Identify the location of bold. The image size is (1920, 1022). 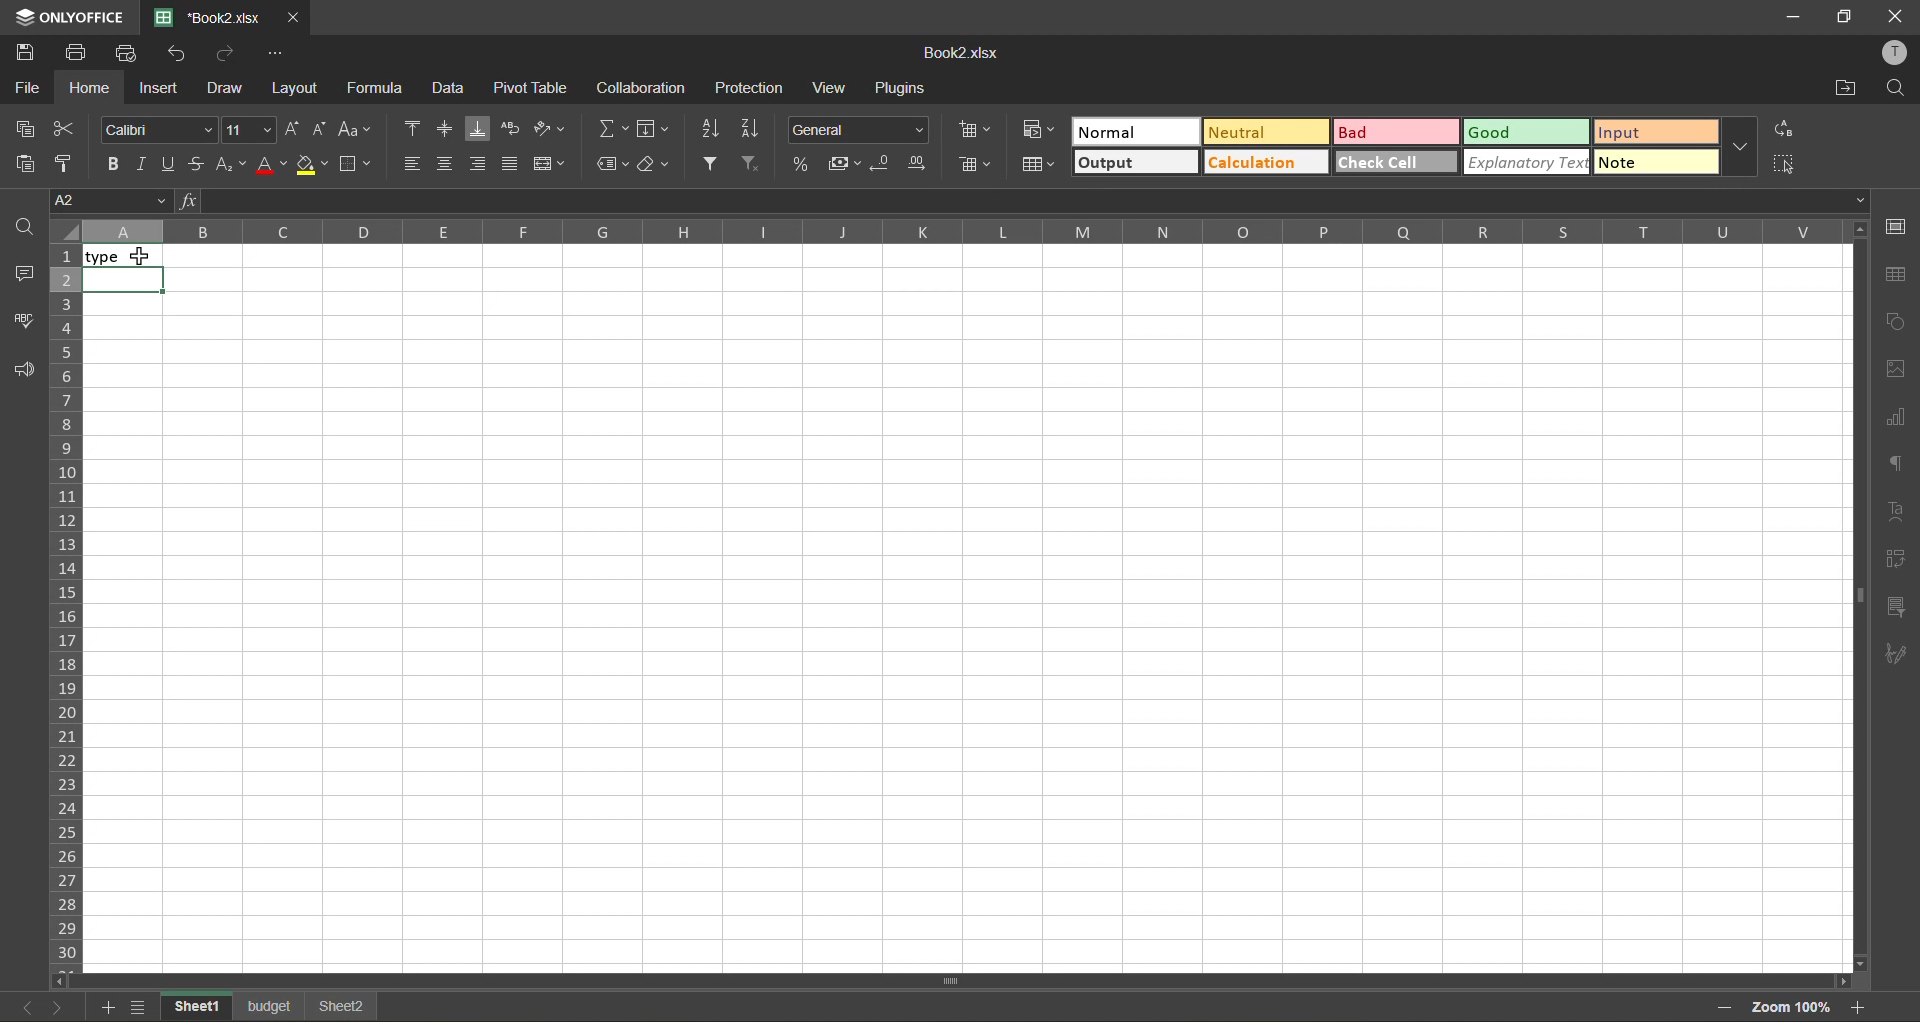
(109, 165).